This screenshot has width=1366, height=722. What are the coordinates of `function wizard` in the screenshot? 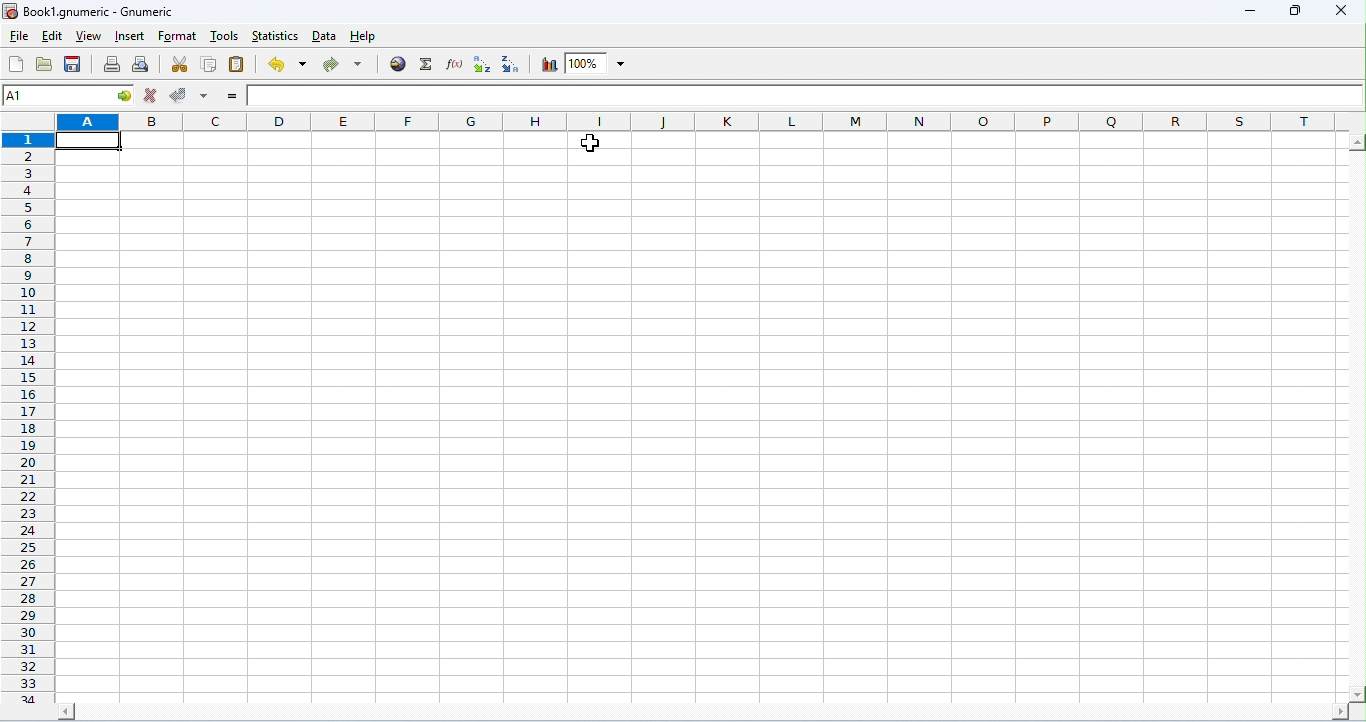 It's located at (456, 64).